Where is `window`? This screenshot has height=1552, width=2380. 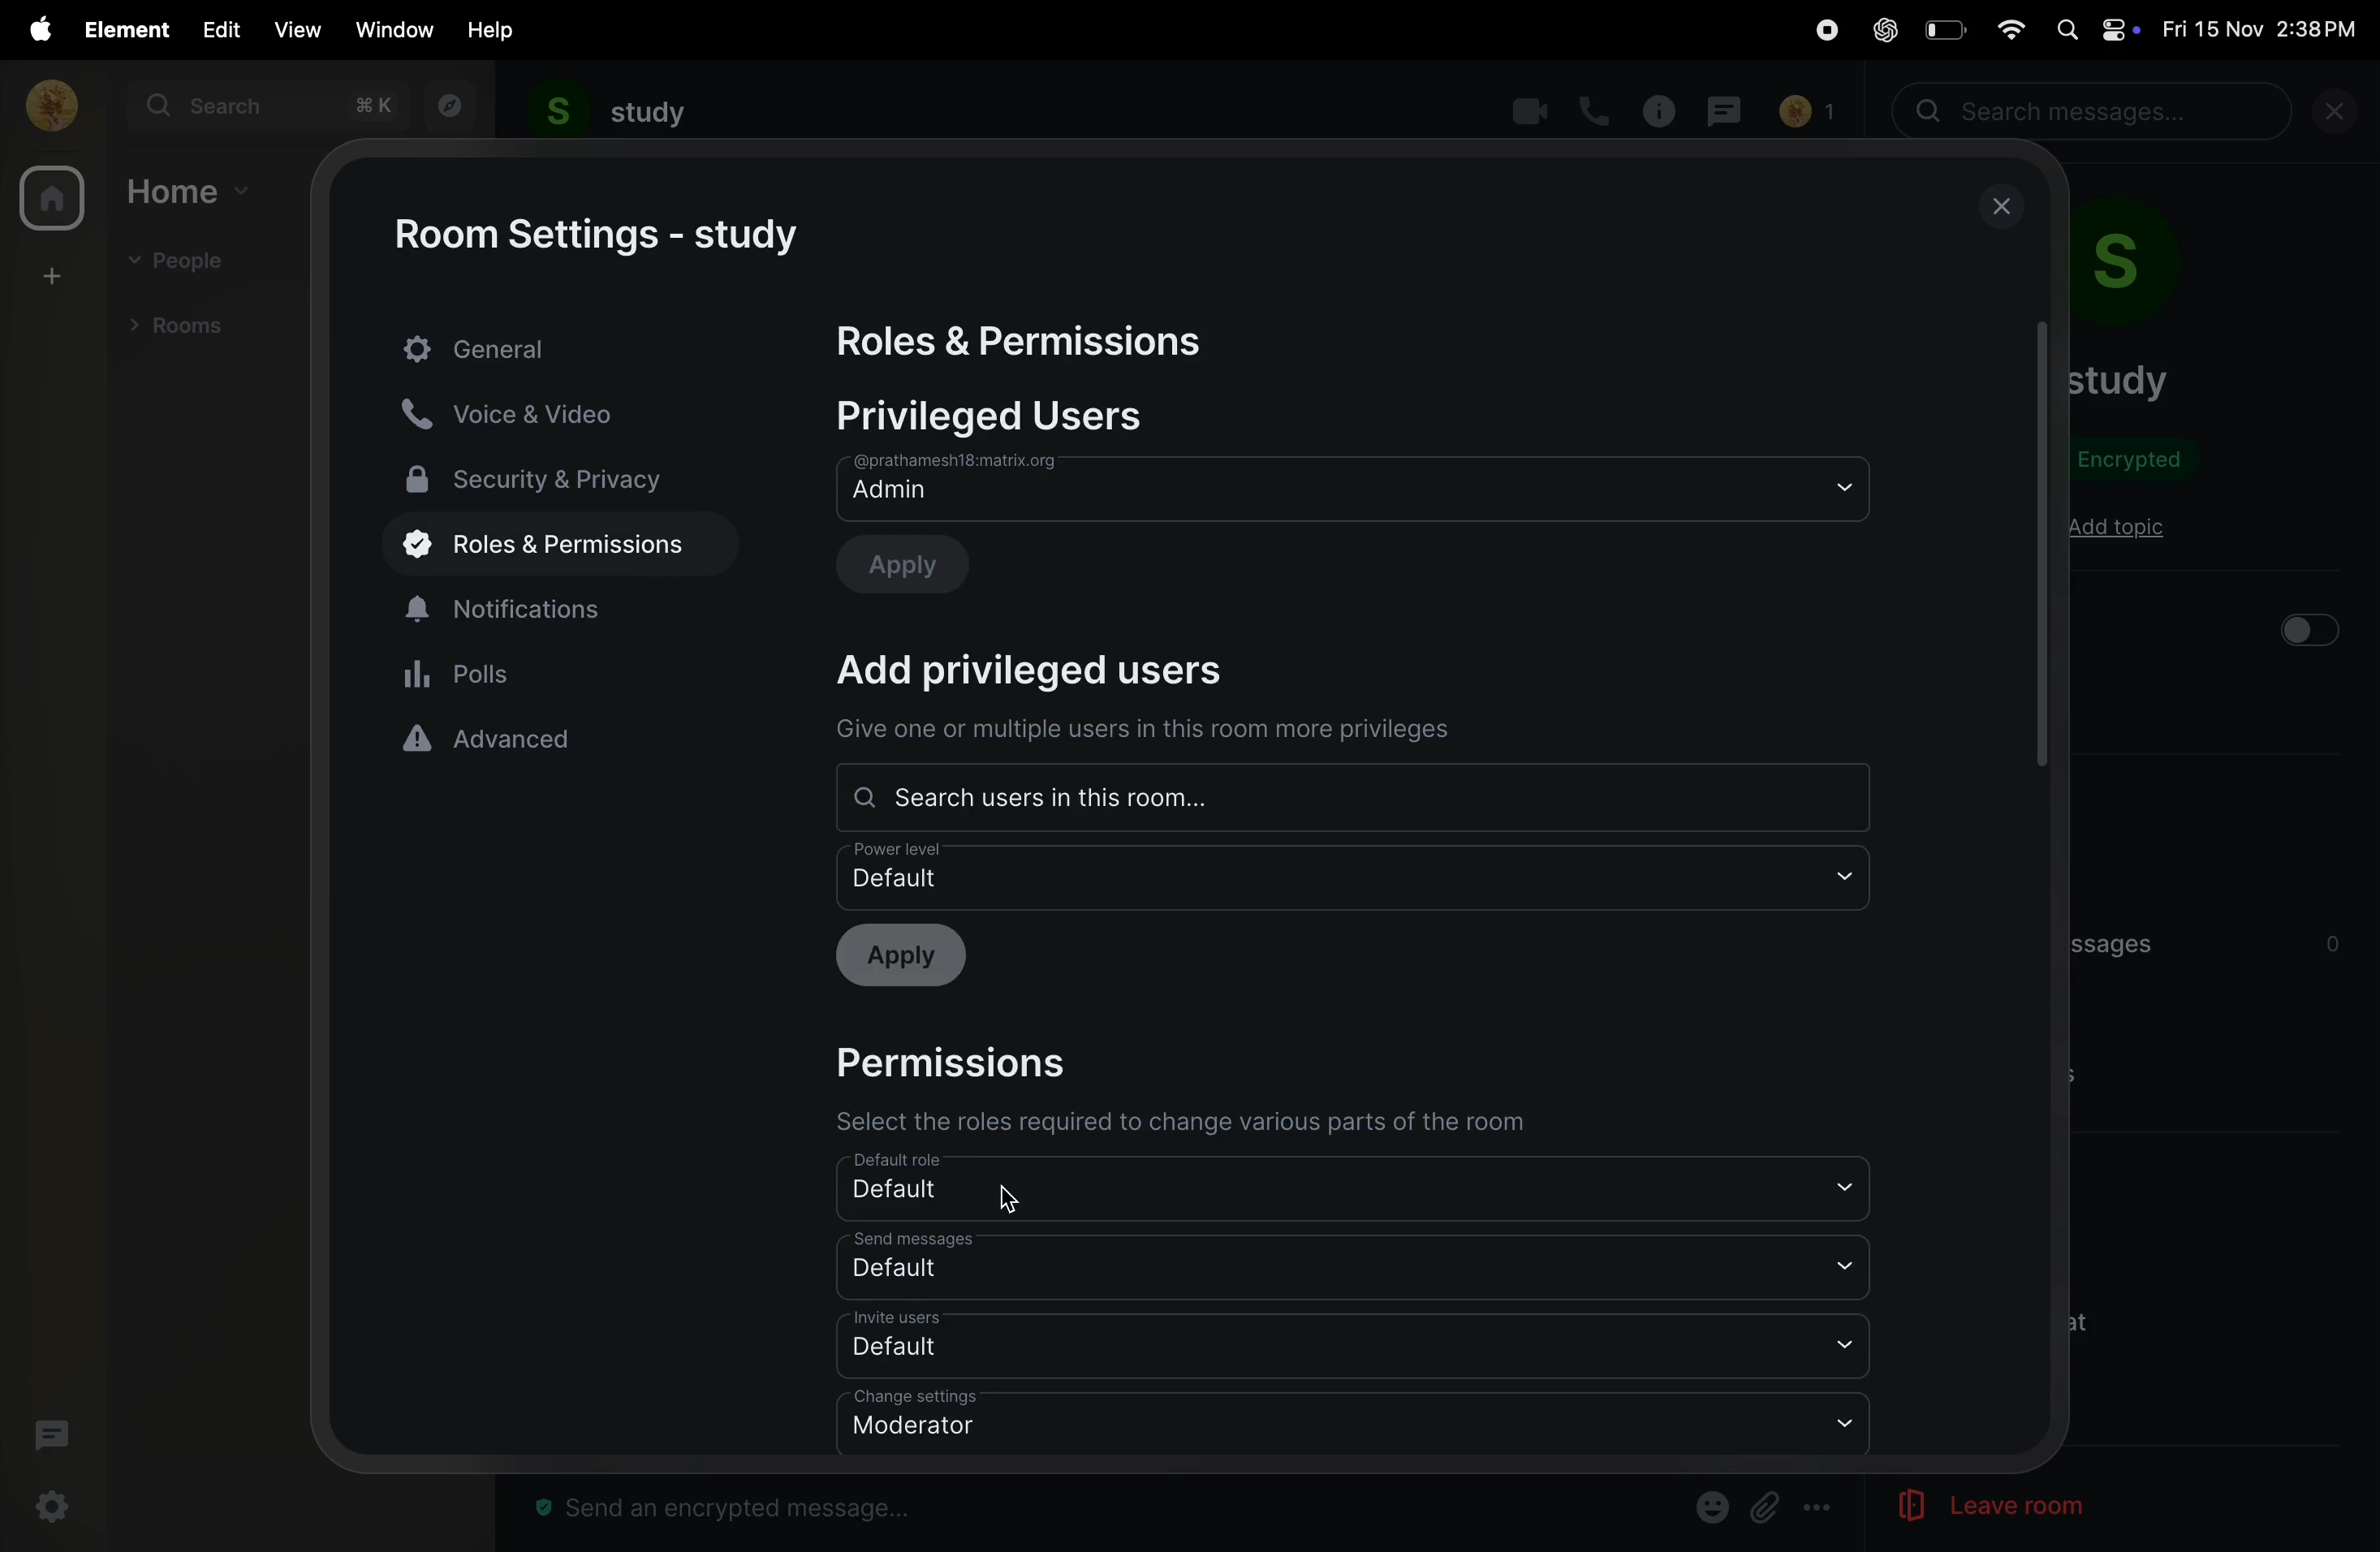
window is located at coordinates (396, 29).